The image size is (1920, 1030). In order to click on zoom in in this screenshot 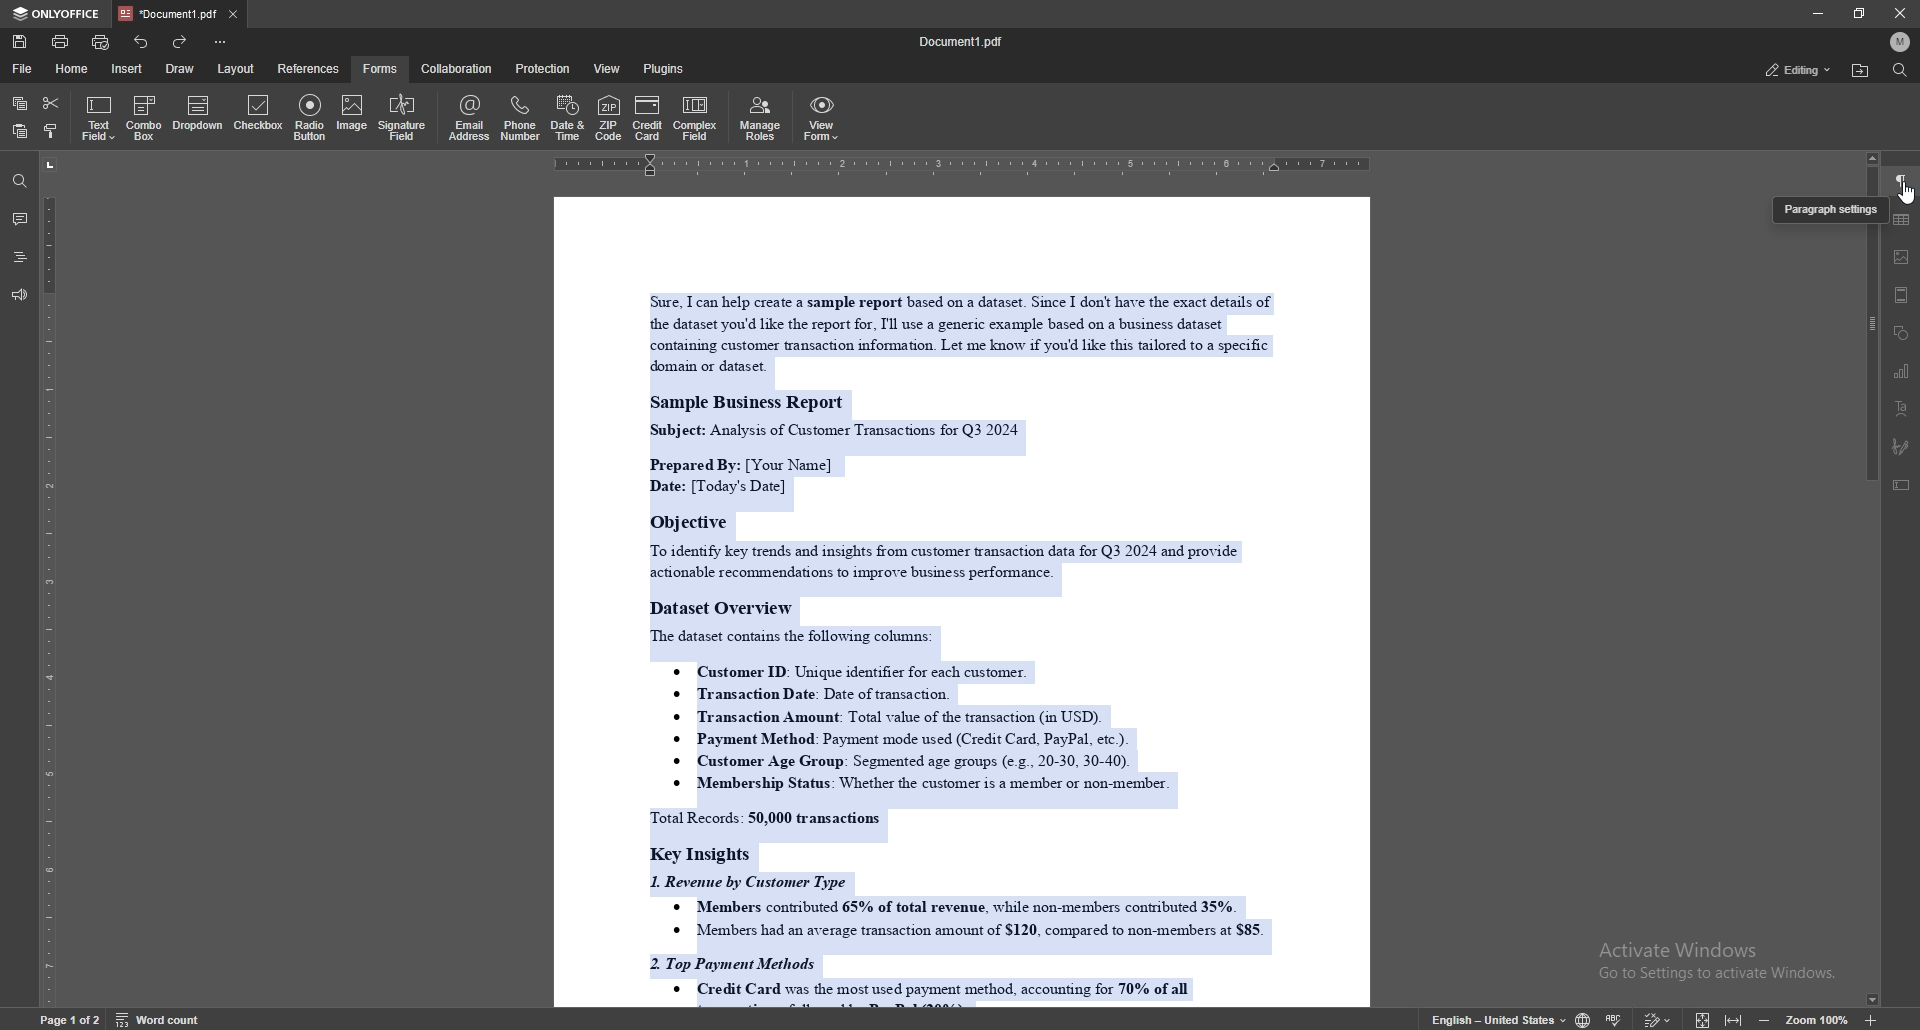, I will do `click(1869, 1020)`.